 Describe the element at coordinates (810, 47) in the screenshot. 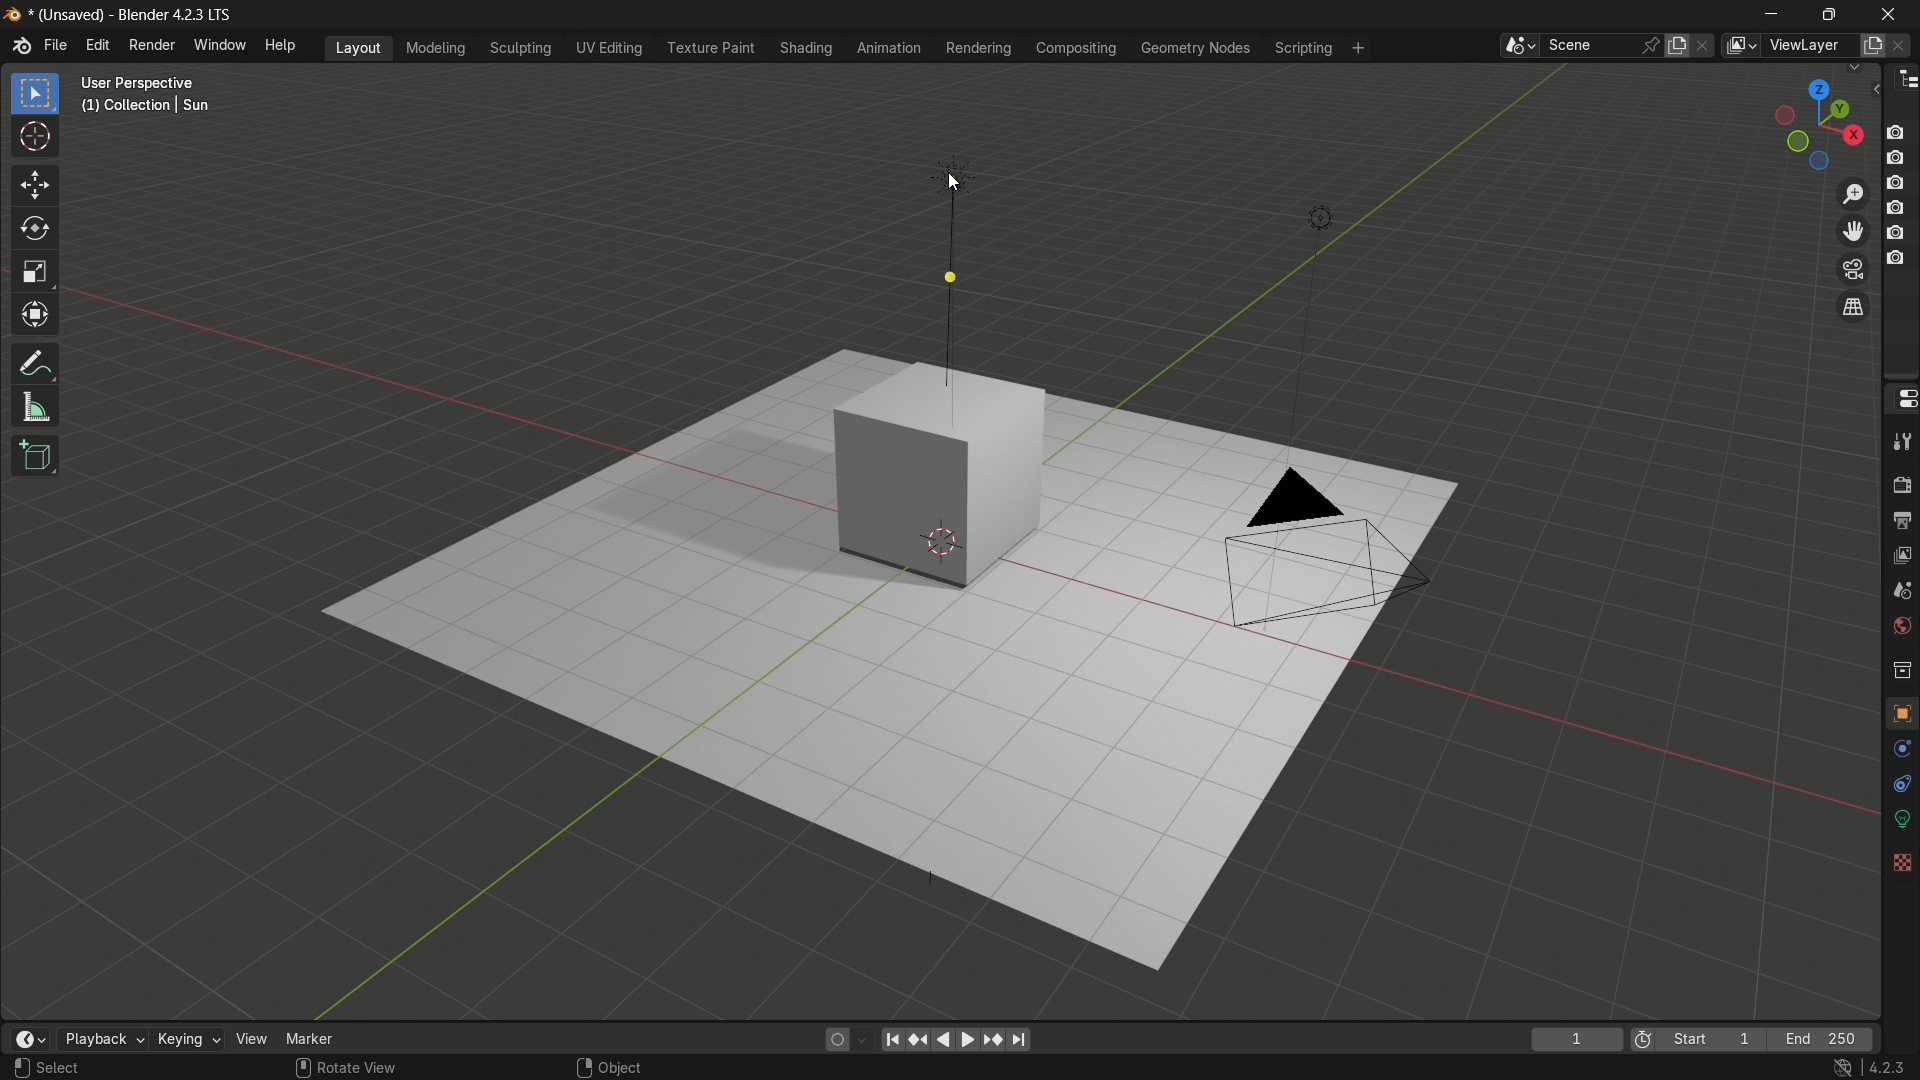

I see `shading` at that location.